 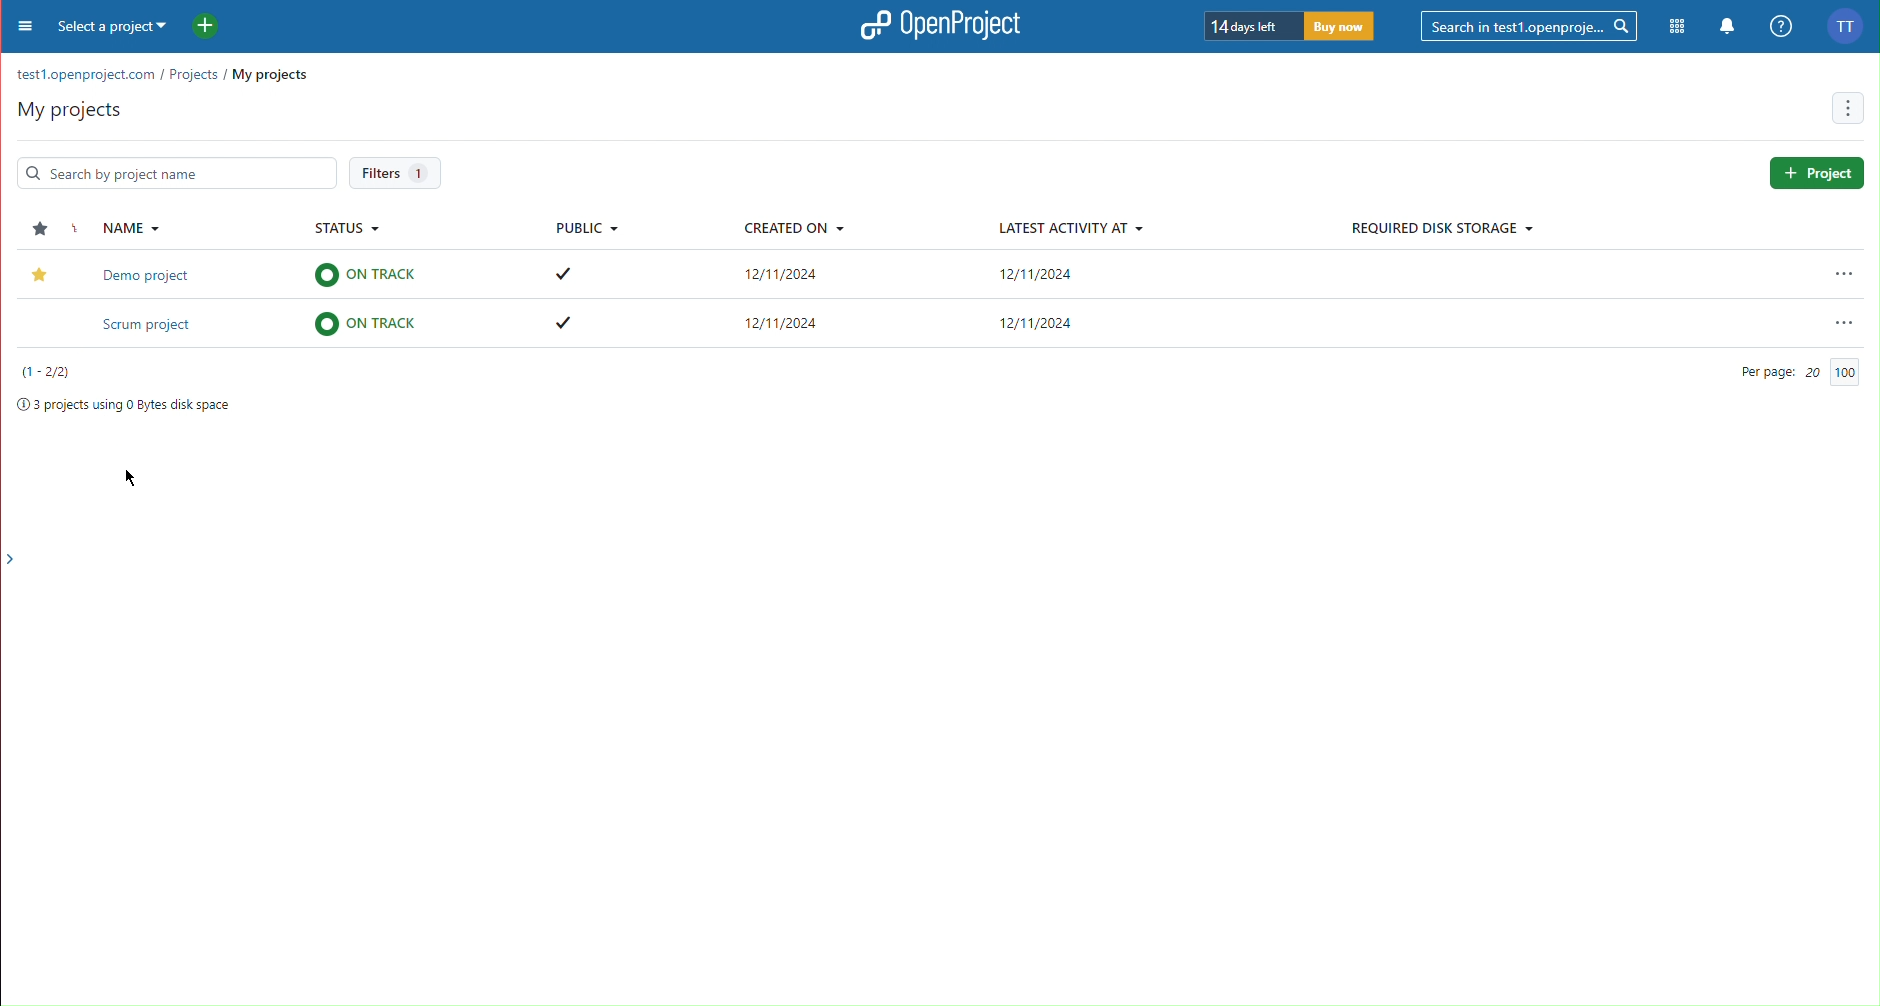 What do you see at coordinates (43, 274) in the screenshot?
I see `Starred` at bounding box center [43, 274].